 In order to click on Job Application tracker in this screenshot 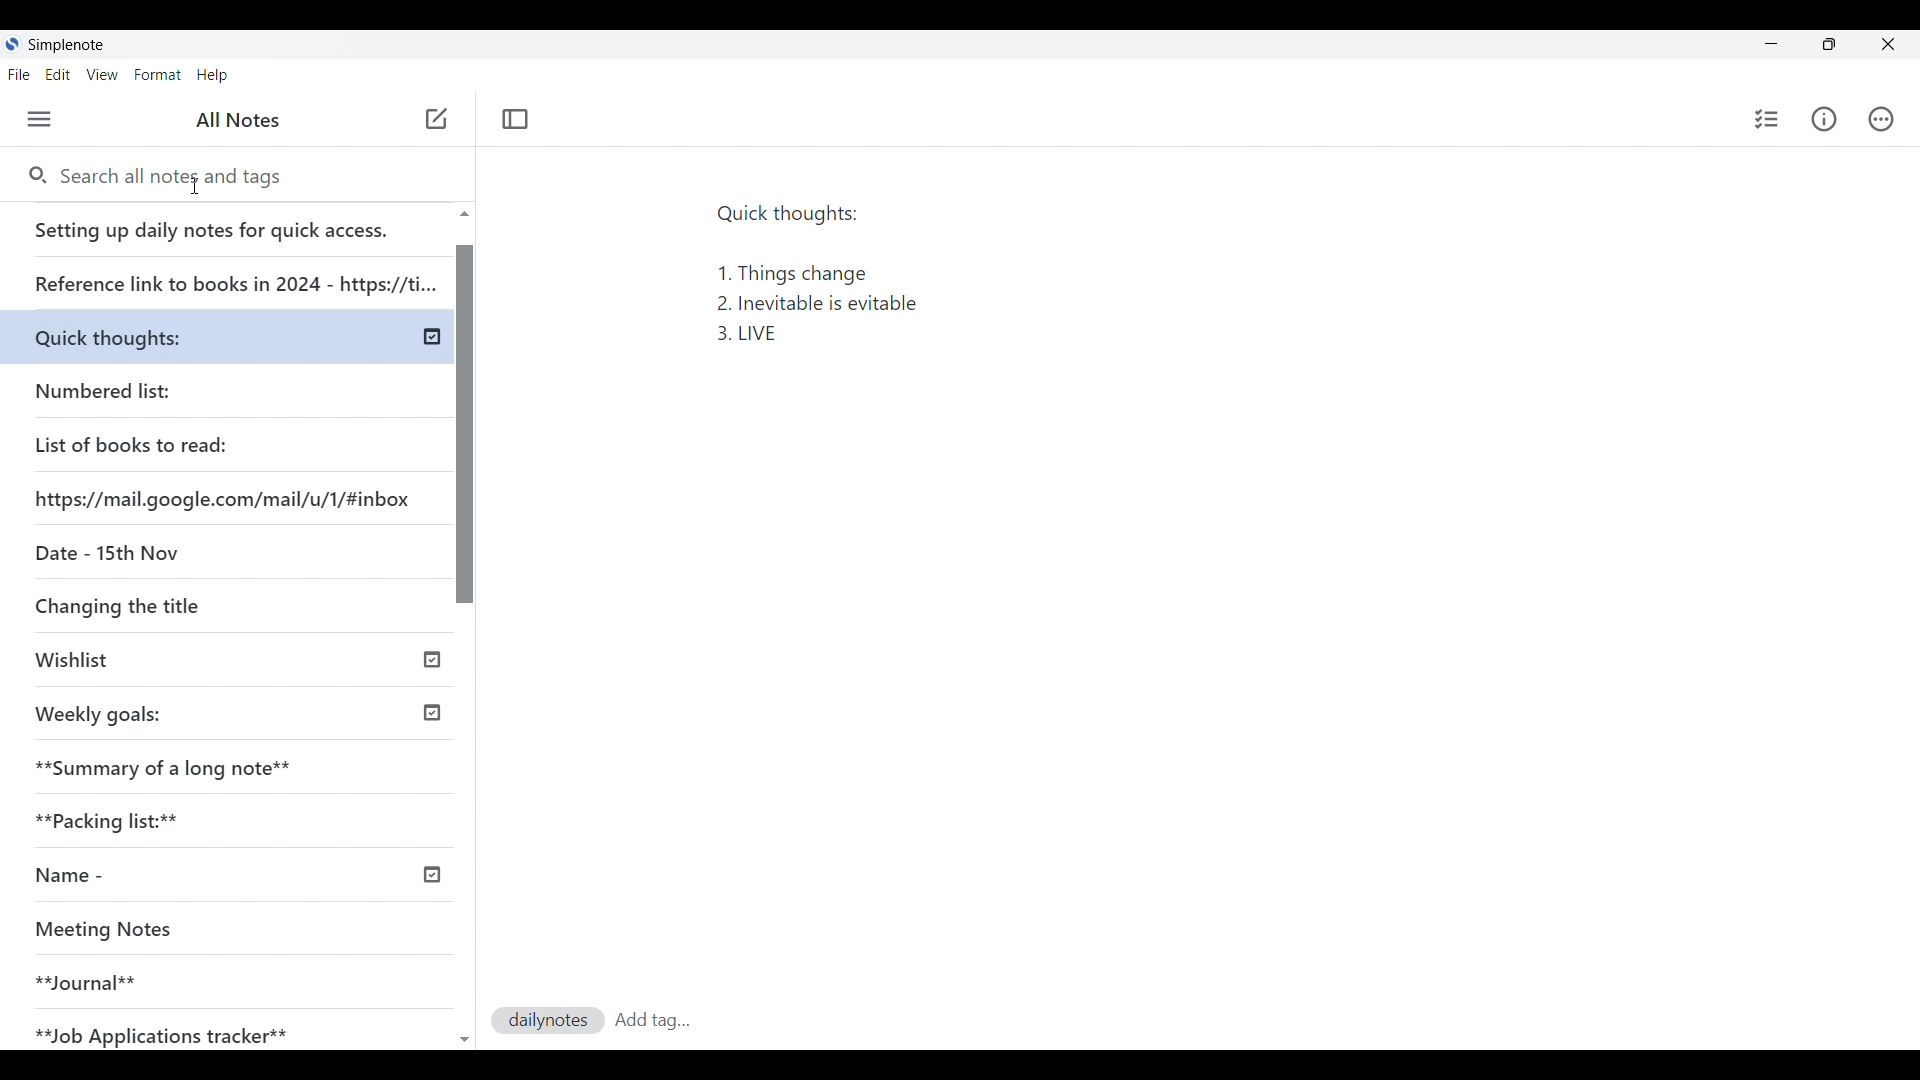, I will do `click(172, 1031)`.